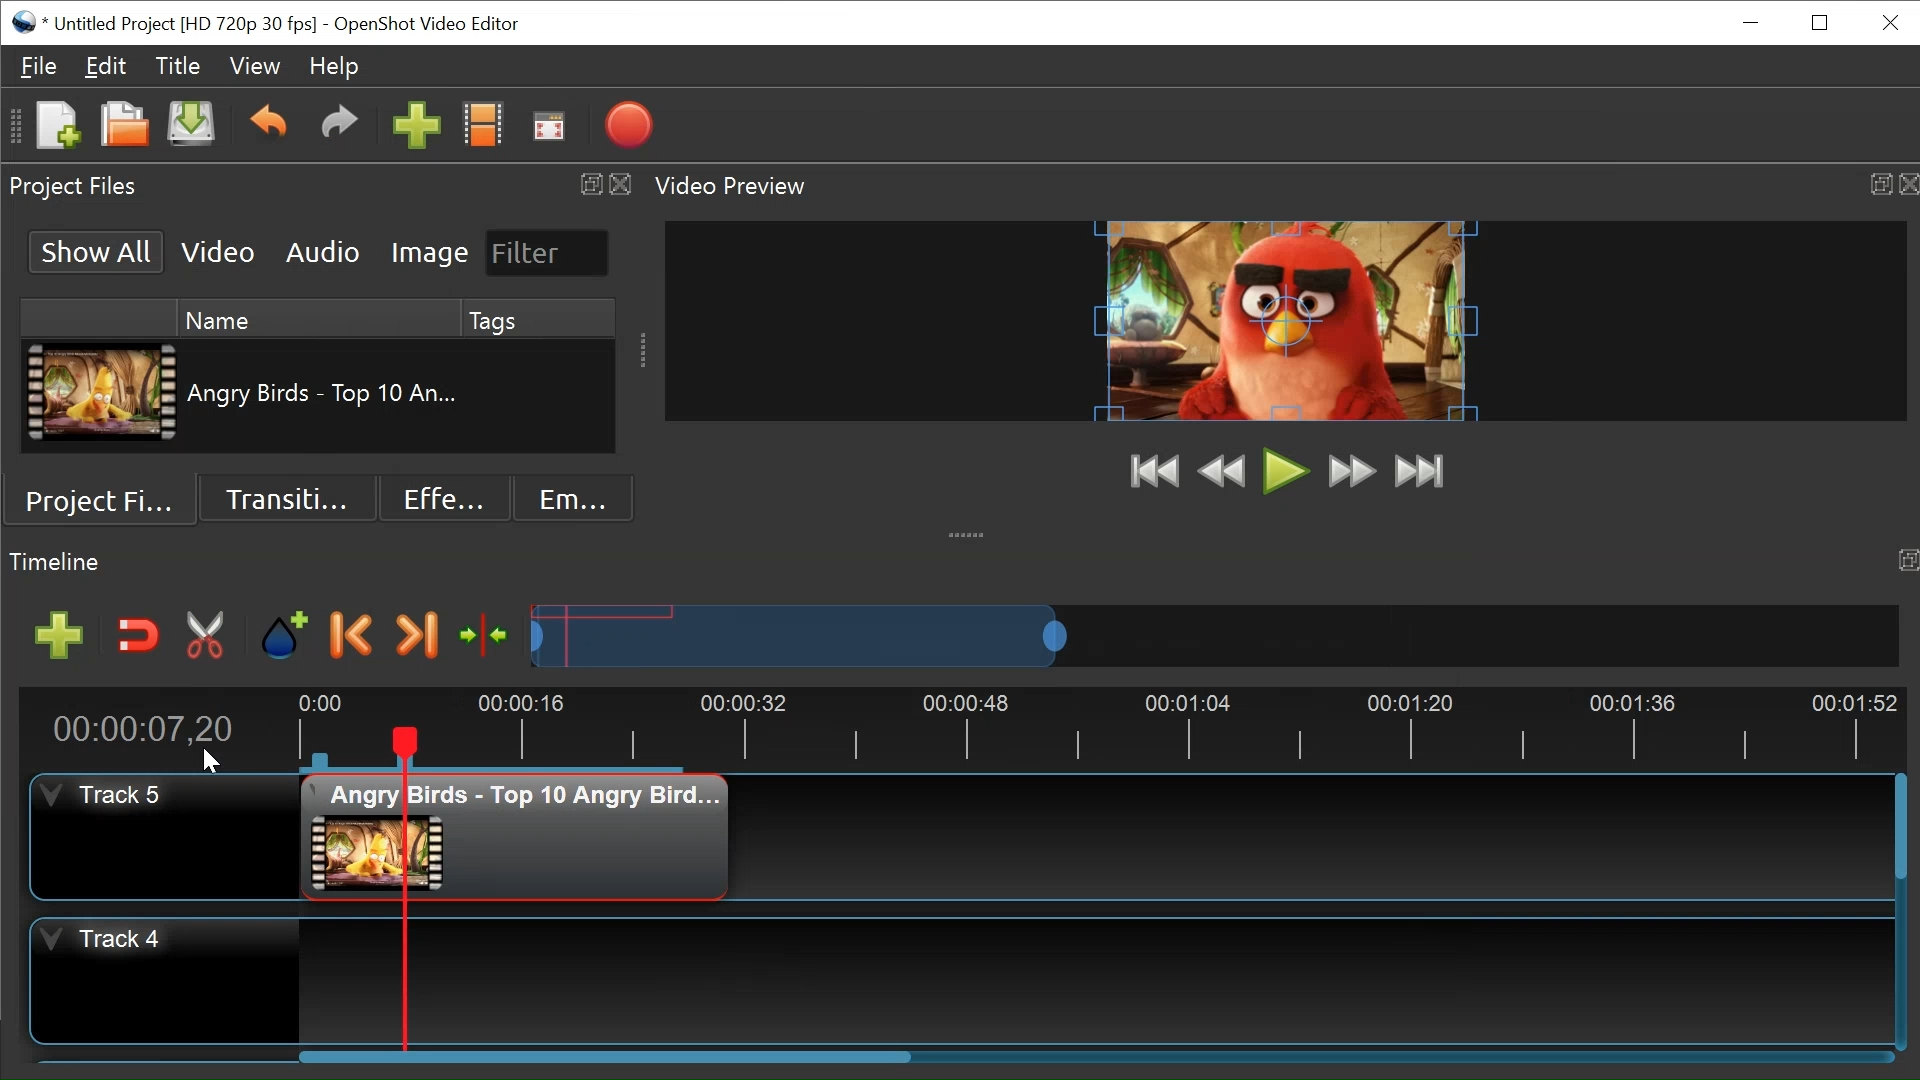 The height and width of the screenshot is (1080, 1920). Describe the element at coordinates (1898, 826) in the screenshot. I see `Vertical Scroll bar` at that location.